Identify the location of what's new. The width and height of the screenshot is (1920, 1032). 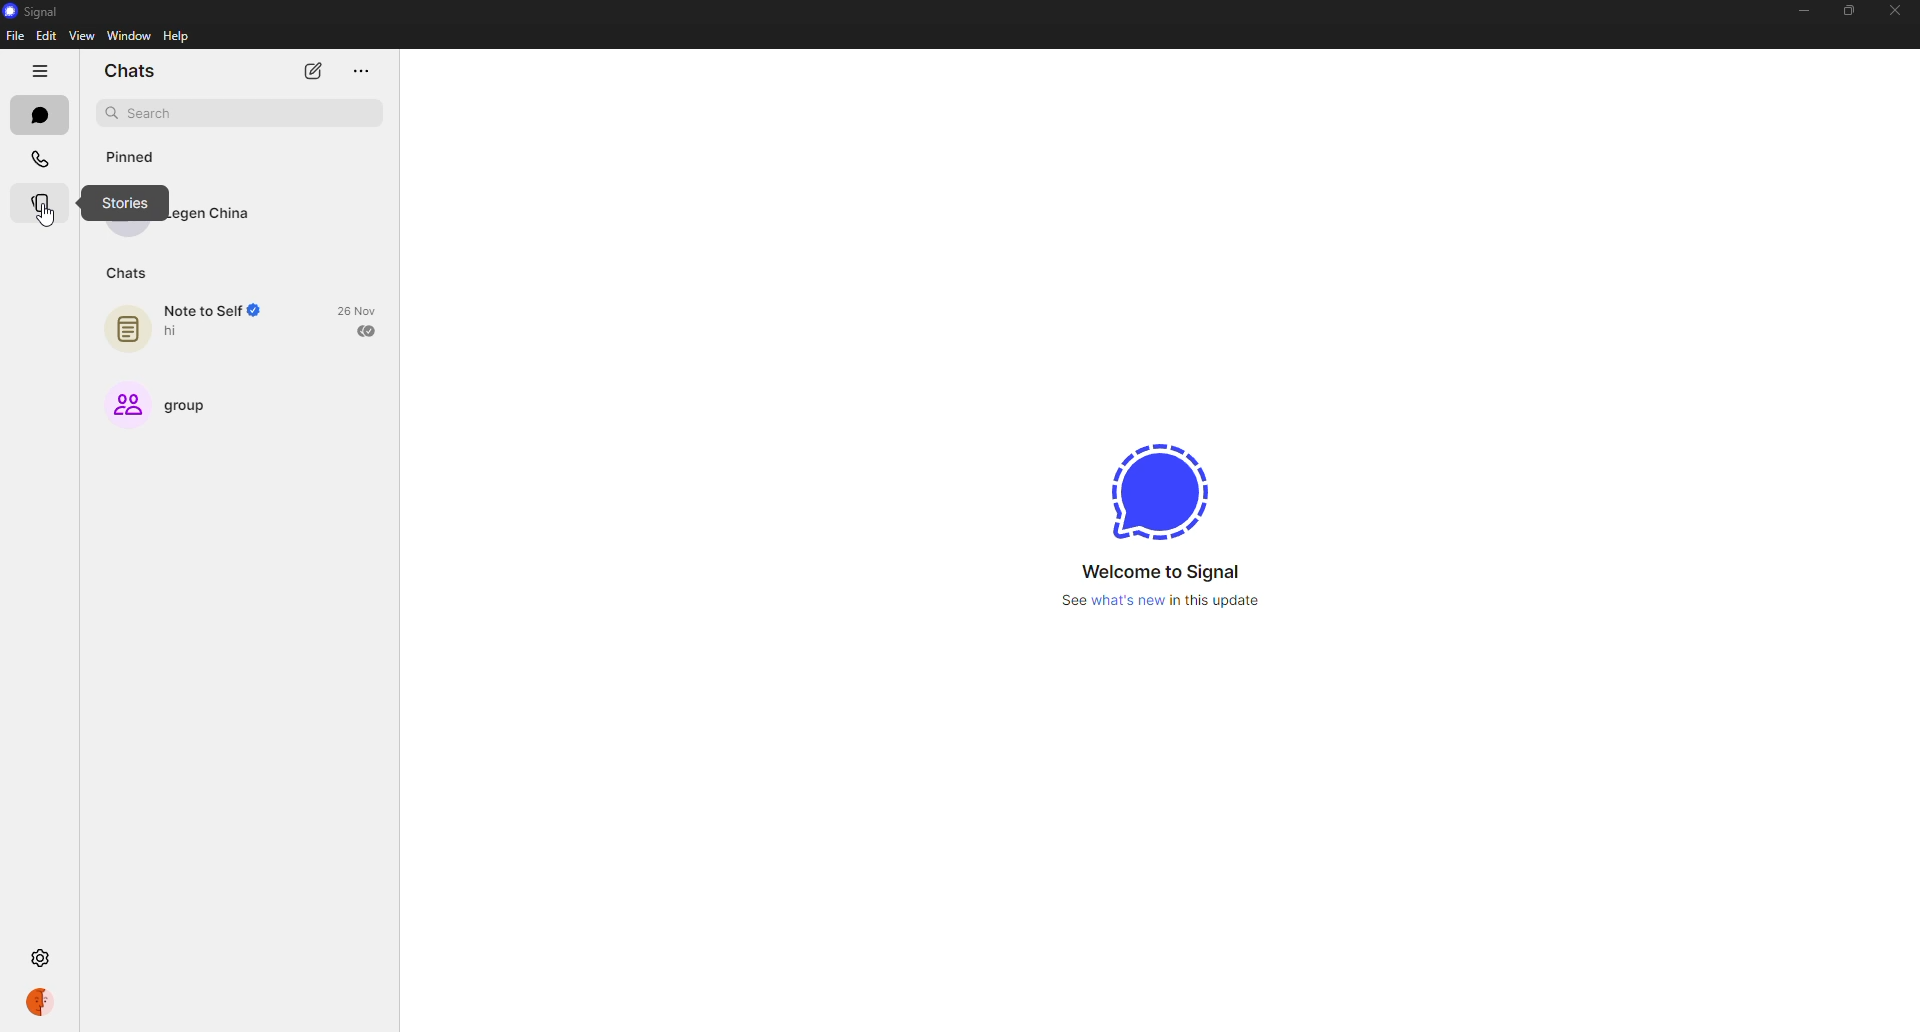
(1167, 600).